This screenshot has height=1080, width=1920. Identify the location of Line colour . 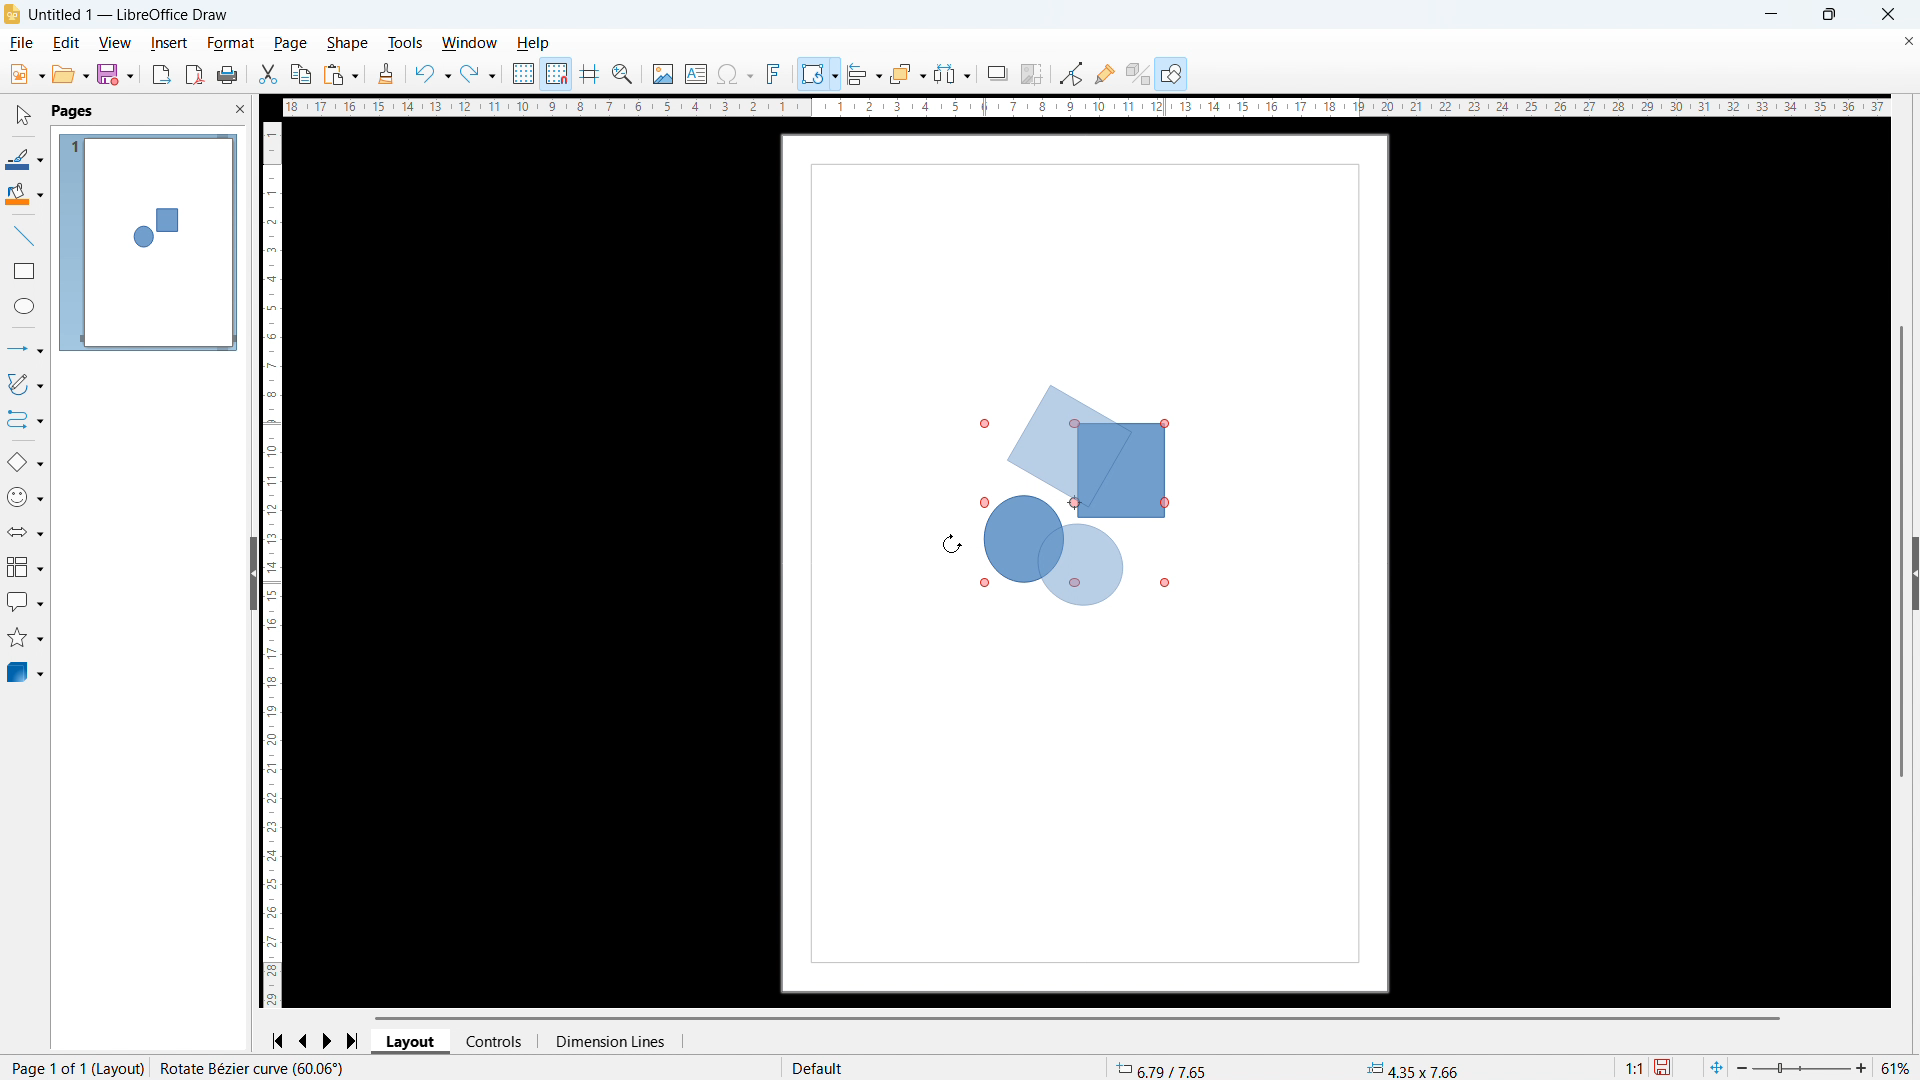
(25, 159).